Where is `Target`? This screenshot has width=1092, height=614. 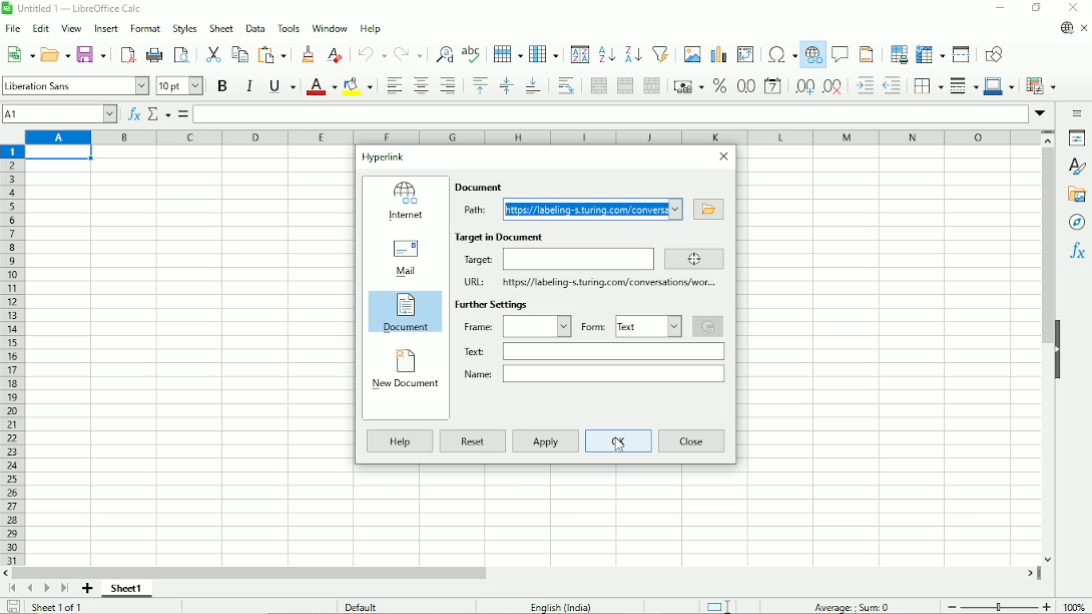 Target is located at coordinates (692, 259).